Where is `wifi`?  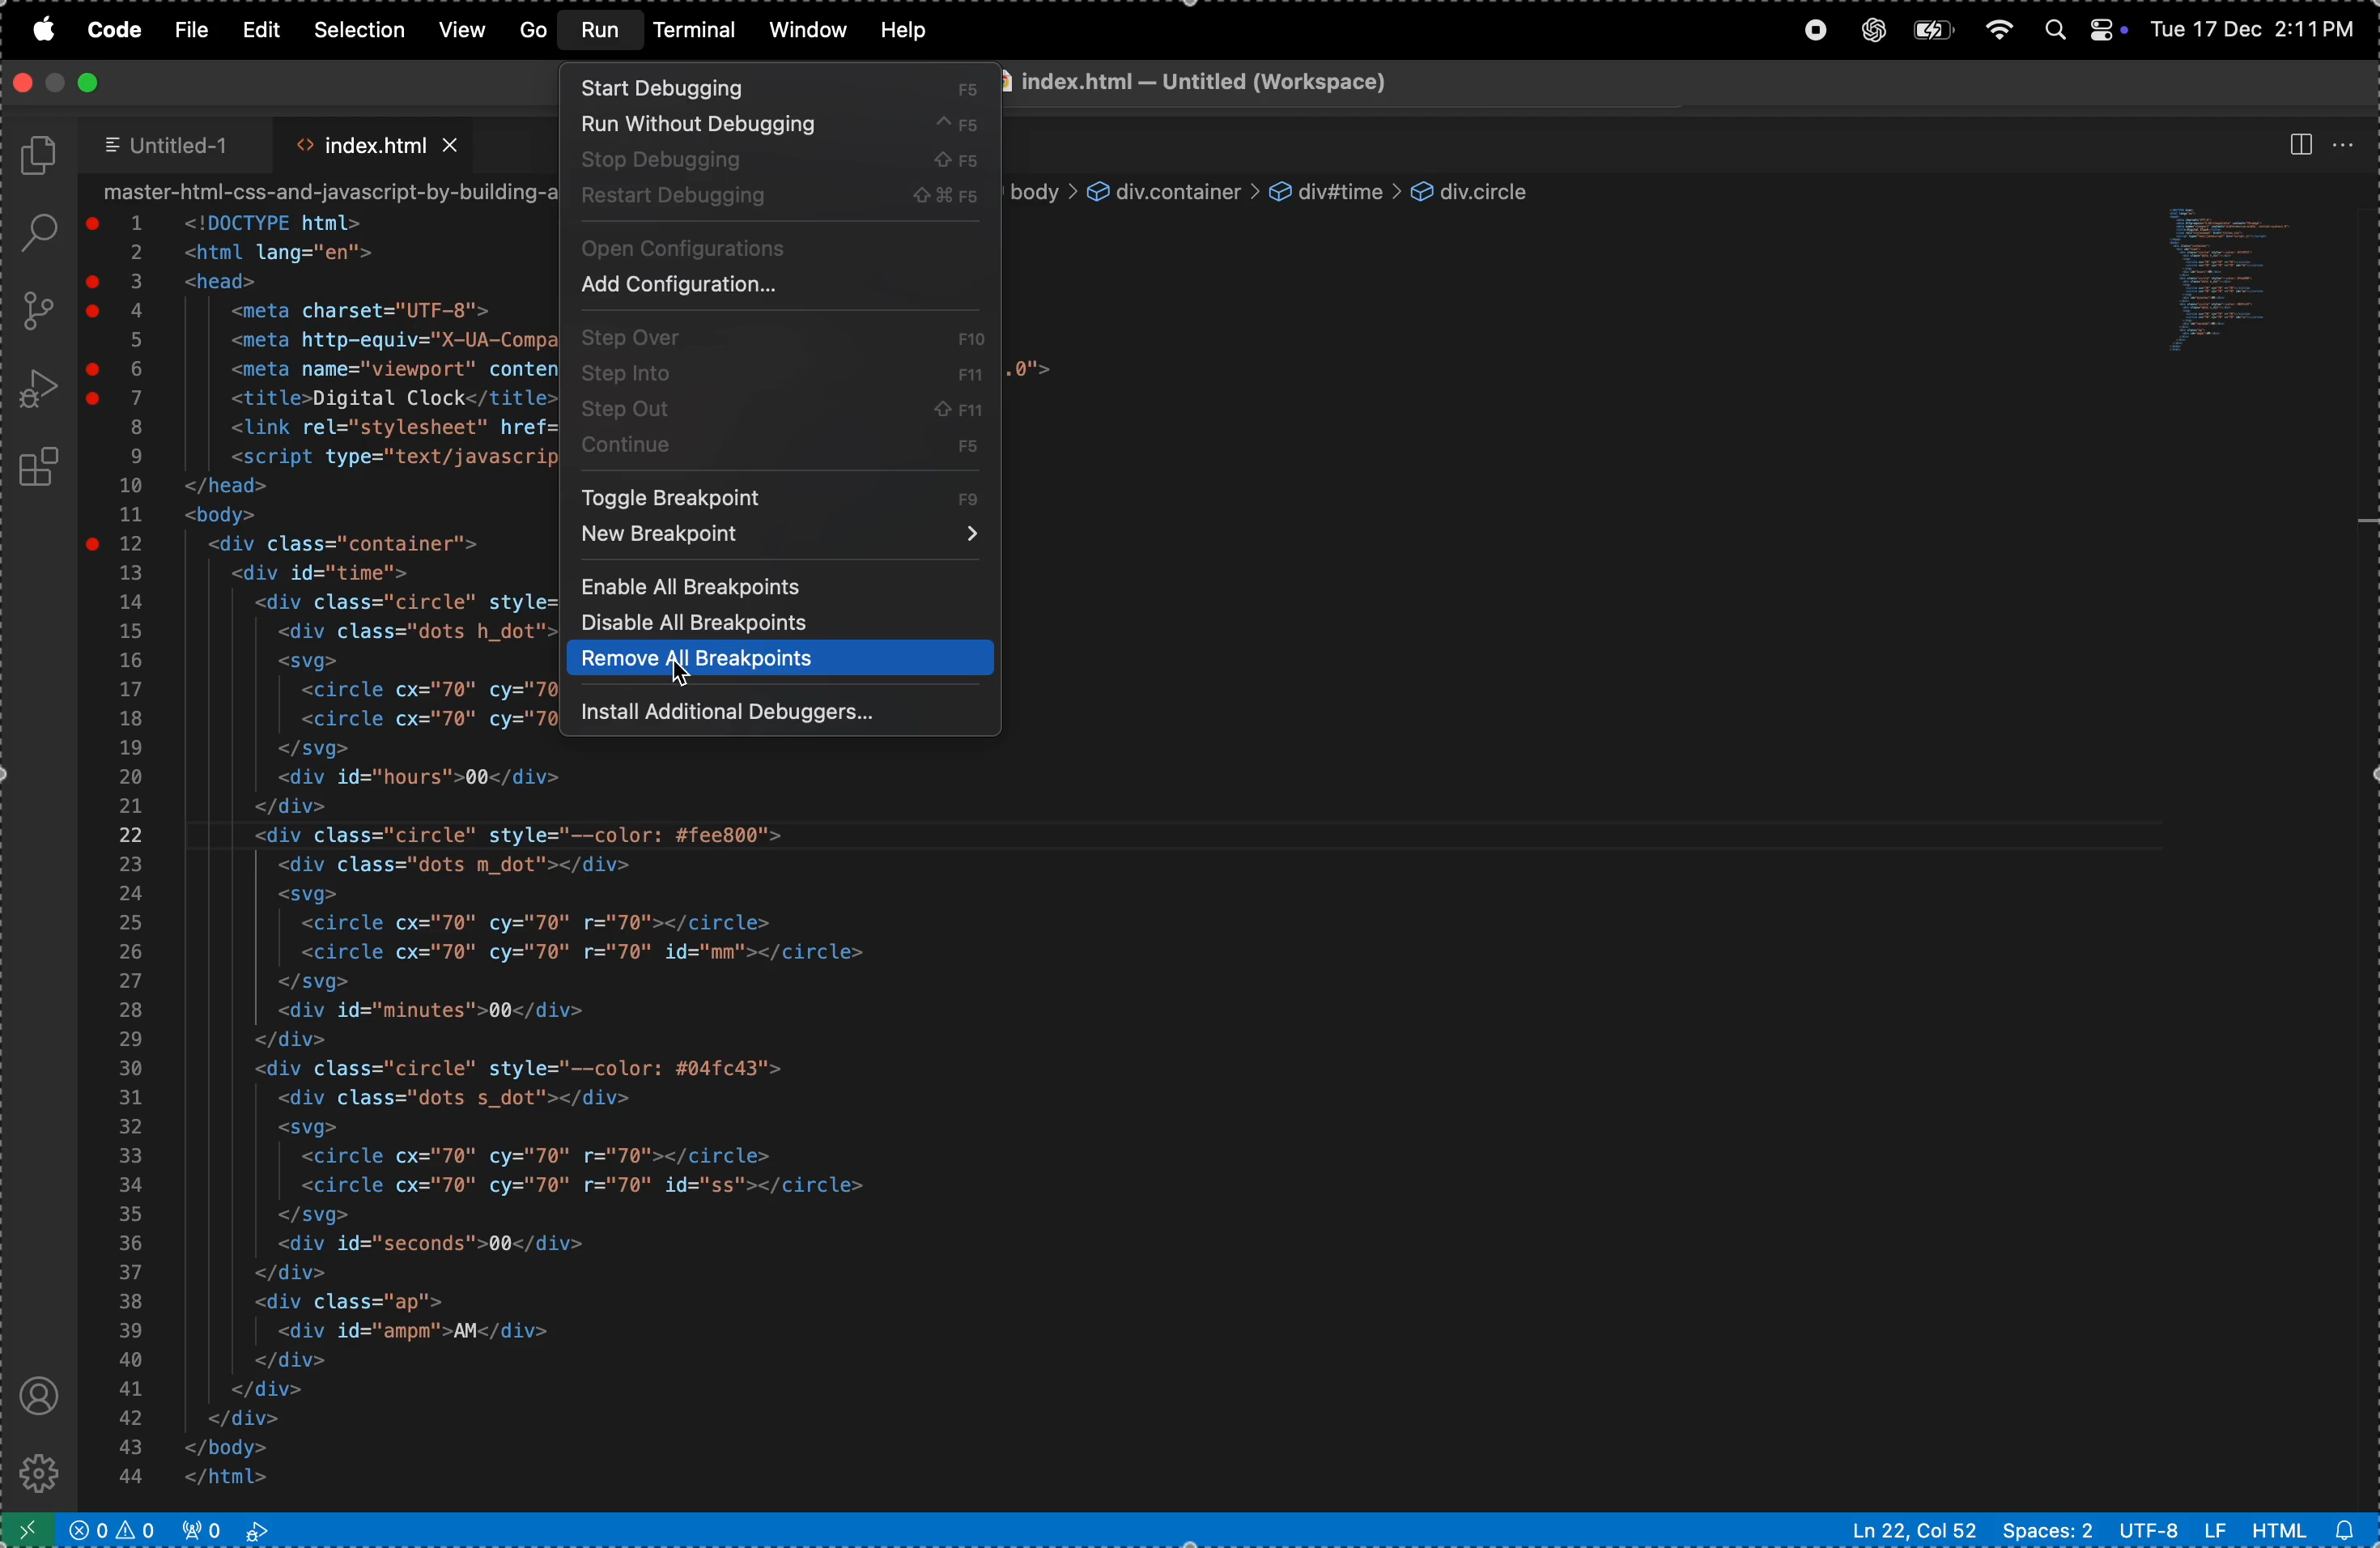
wifi is located at coordinates (1995, 24).